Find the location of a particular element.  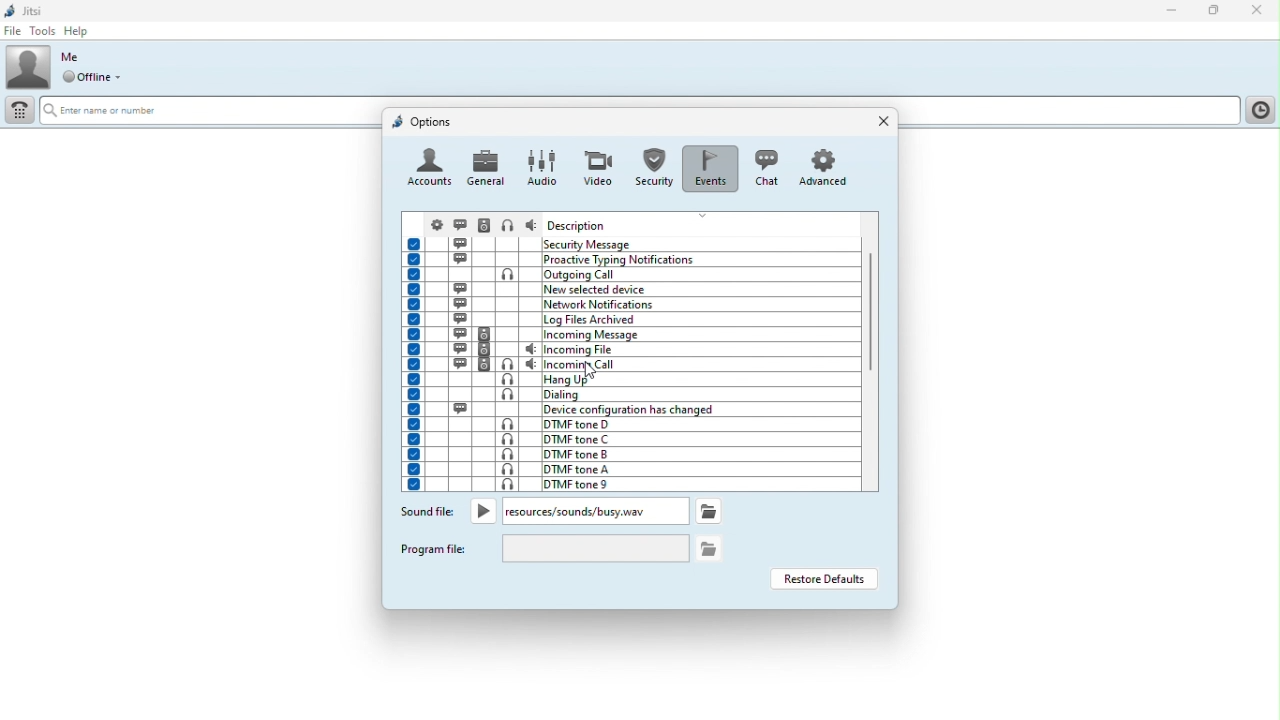

Audio is located at coordinates (540, 166).